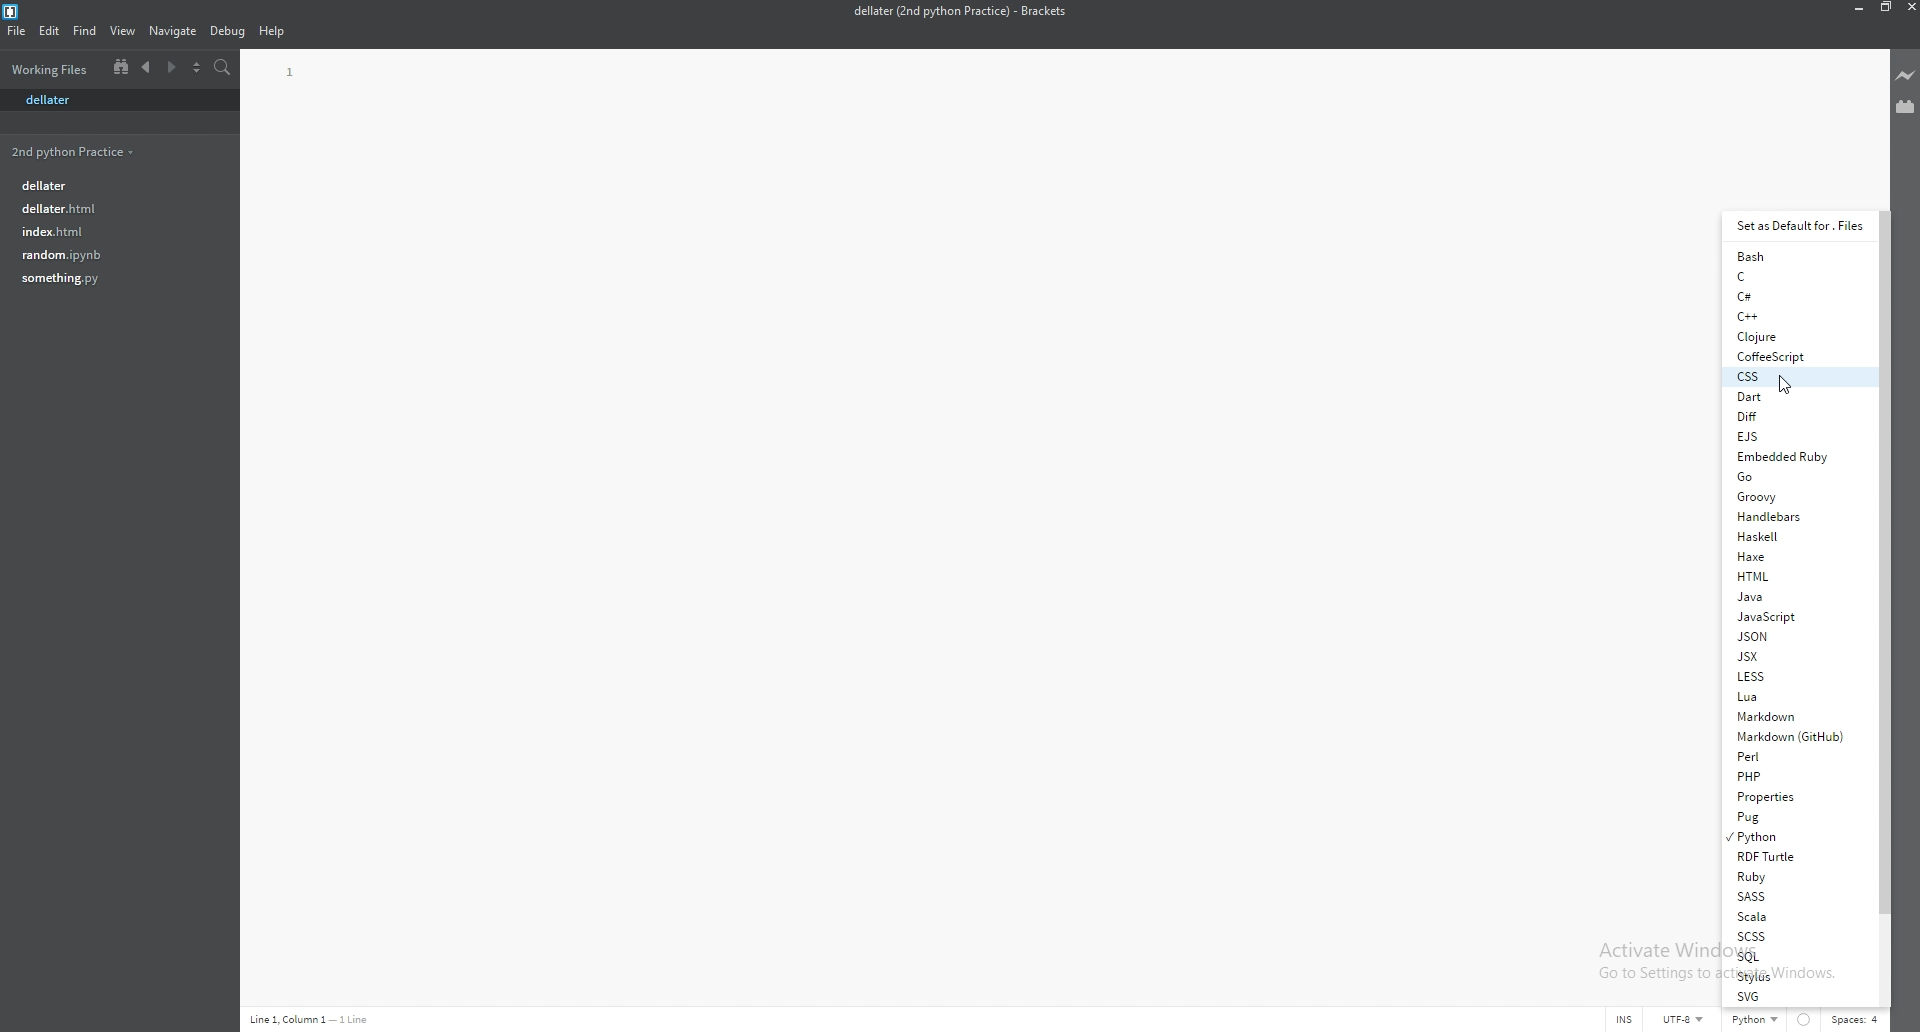 Image resolution: width=1920 pixels, height=1032 pixels. I want to click on file, so click(115, 100).